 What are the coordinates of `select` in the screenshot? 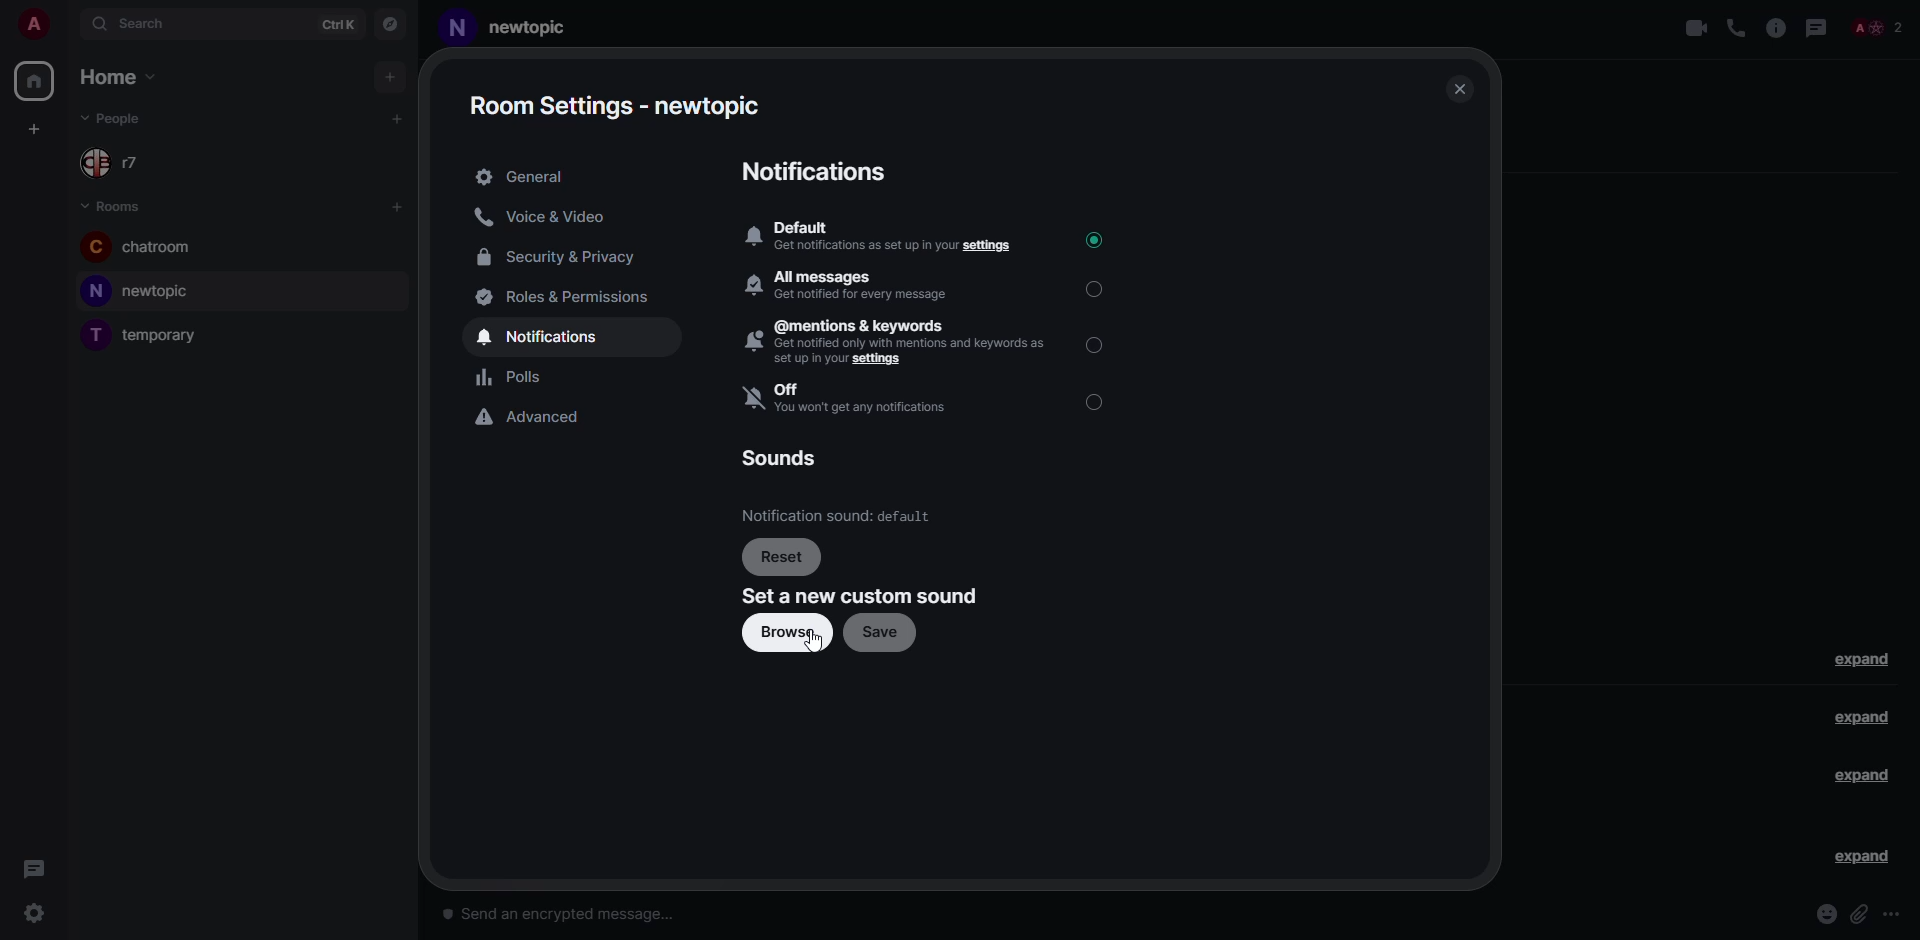 It's located at (1097, 343).